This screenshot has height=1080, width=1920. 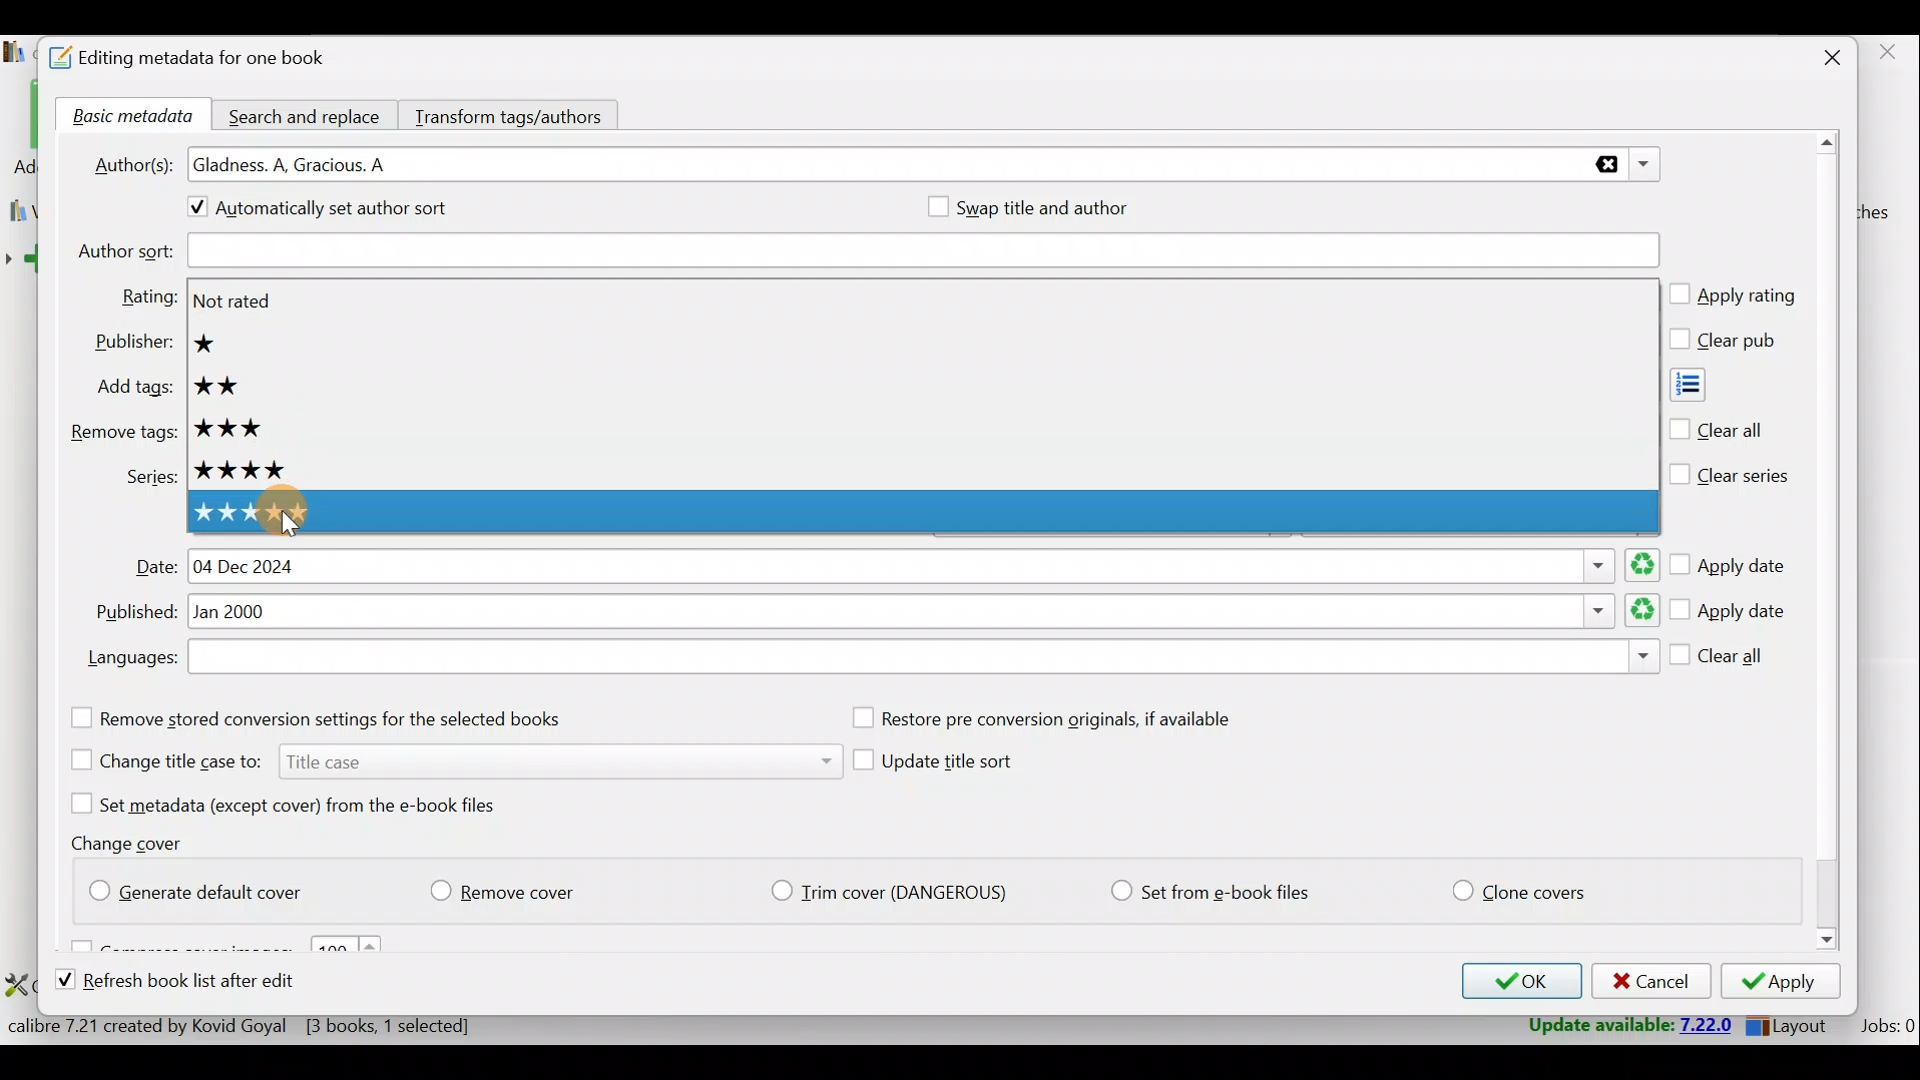 I want to click on Close, so click(x=1822, y=60).